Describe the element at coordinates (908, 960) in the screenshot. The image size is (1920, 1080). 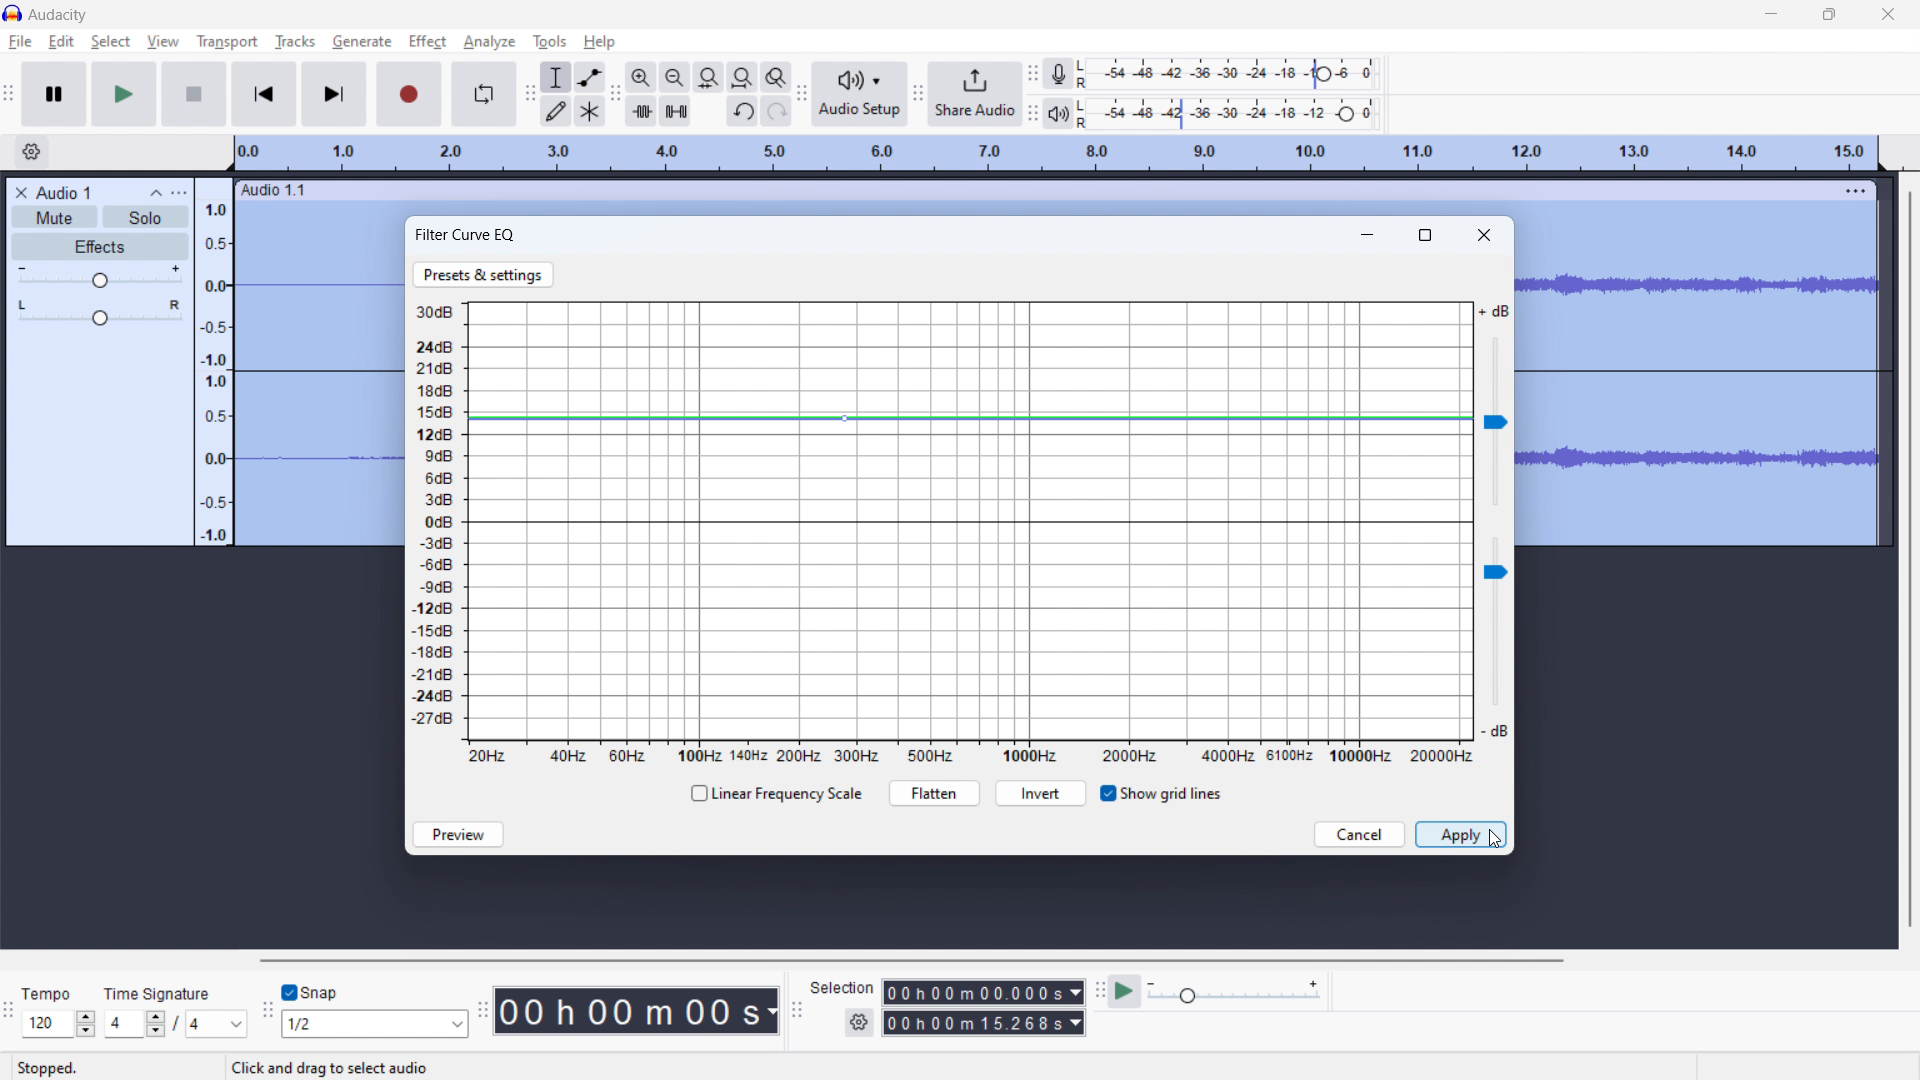
I see `horizontal scrollbar` at that location.